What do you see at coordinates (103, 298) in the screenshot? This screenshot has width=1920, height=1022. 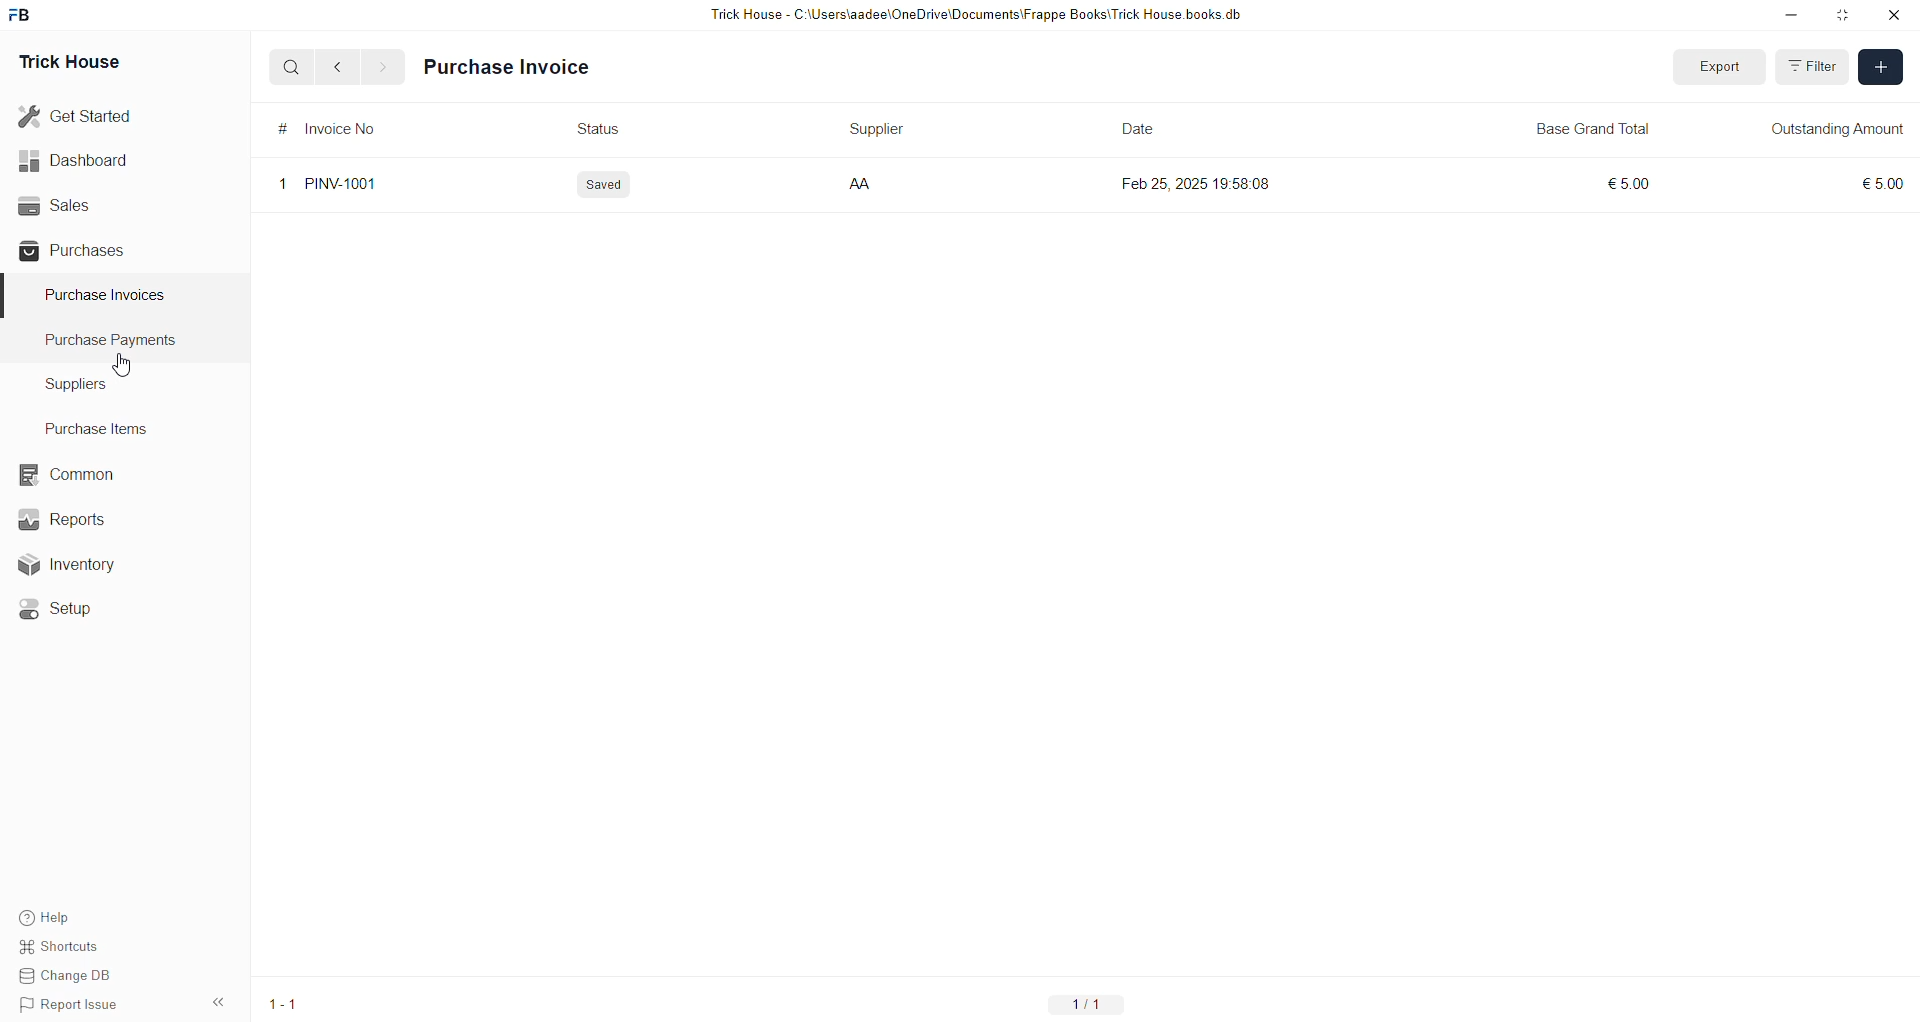 I see `Purchase Invoices` at bounding box center [103, 298].